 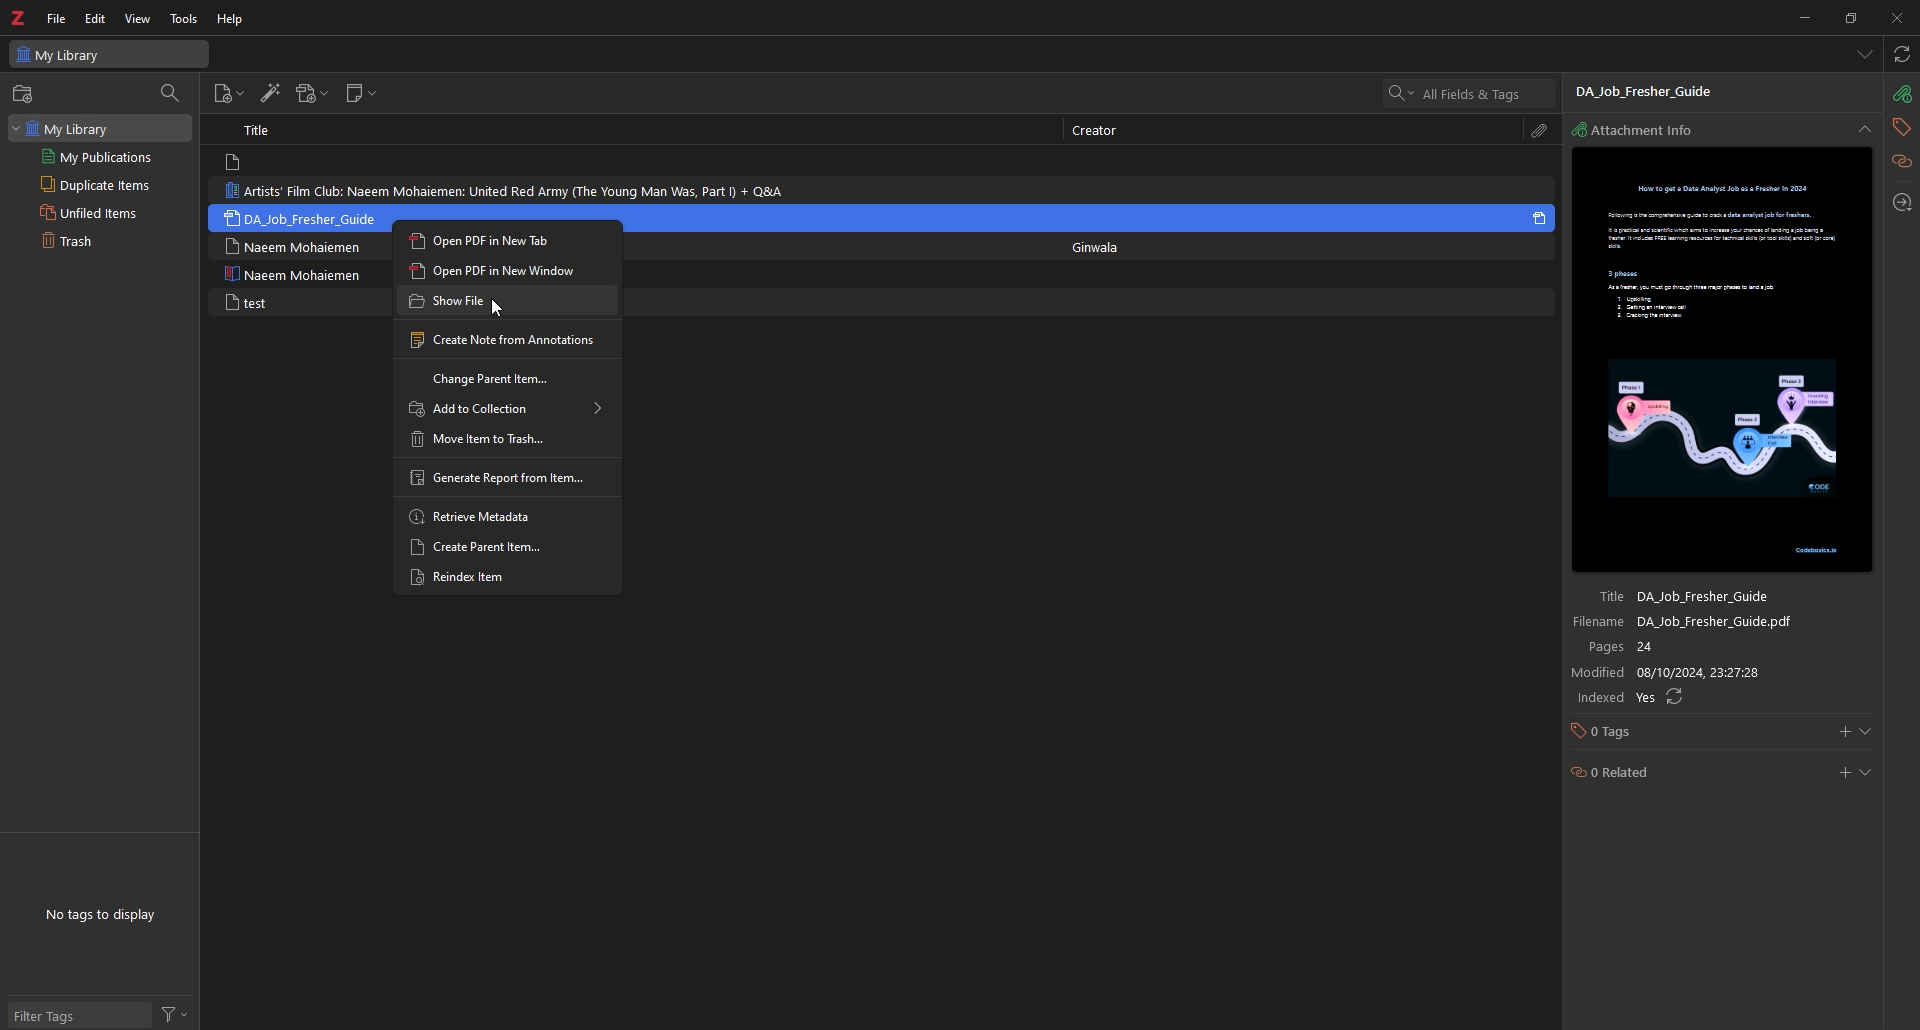 What do you see at coordinates (1664, 91) in the screenshot?
I see `file name` at bounding box center [1664, 91].